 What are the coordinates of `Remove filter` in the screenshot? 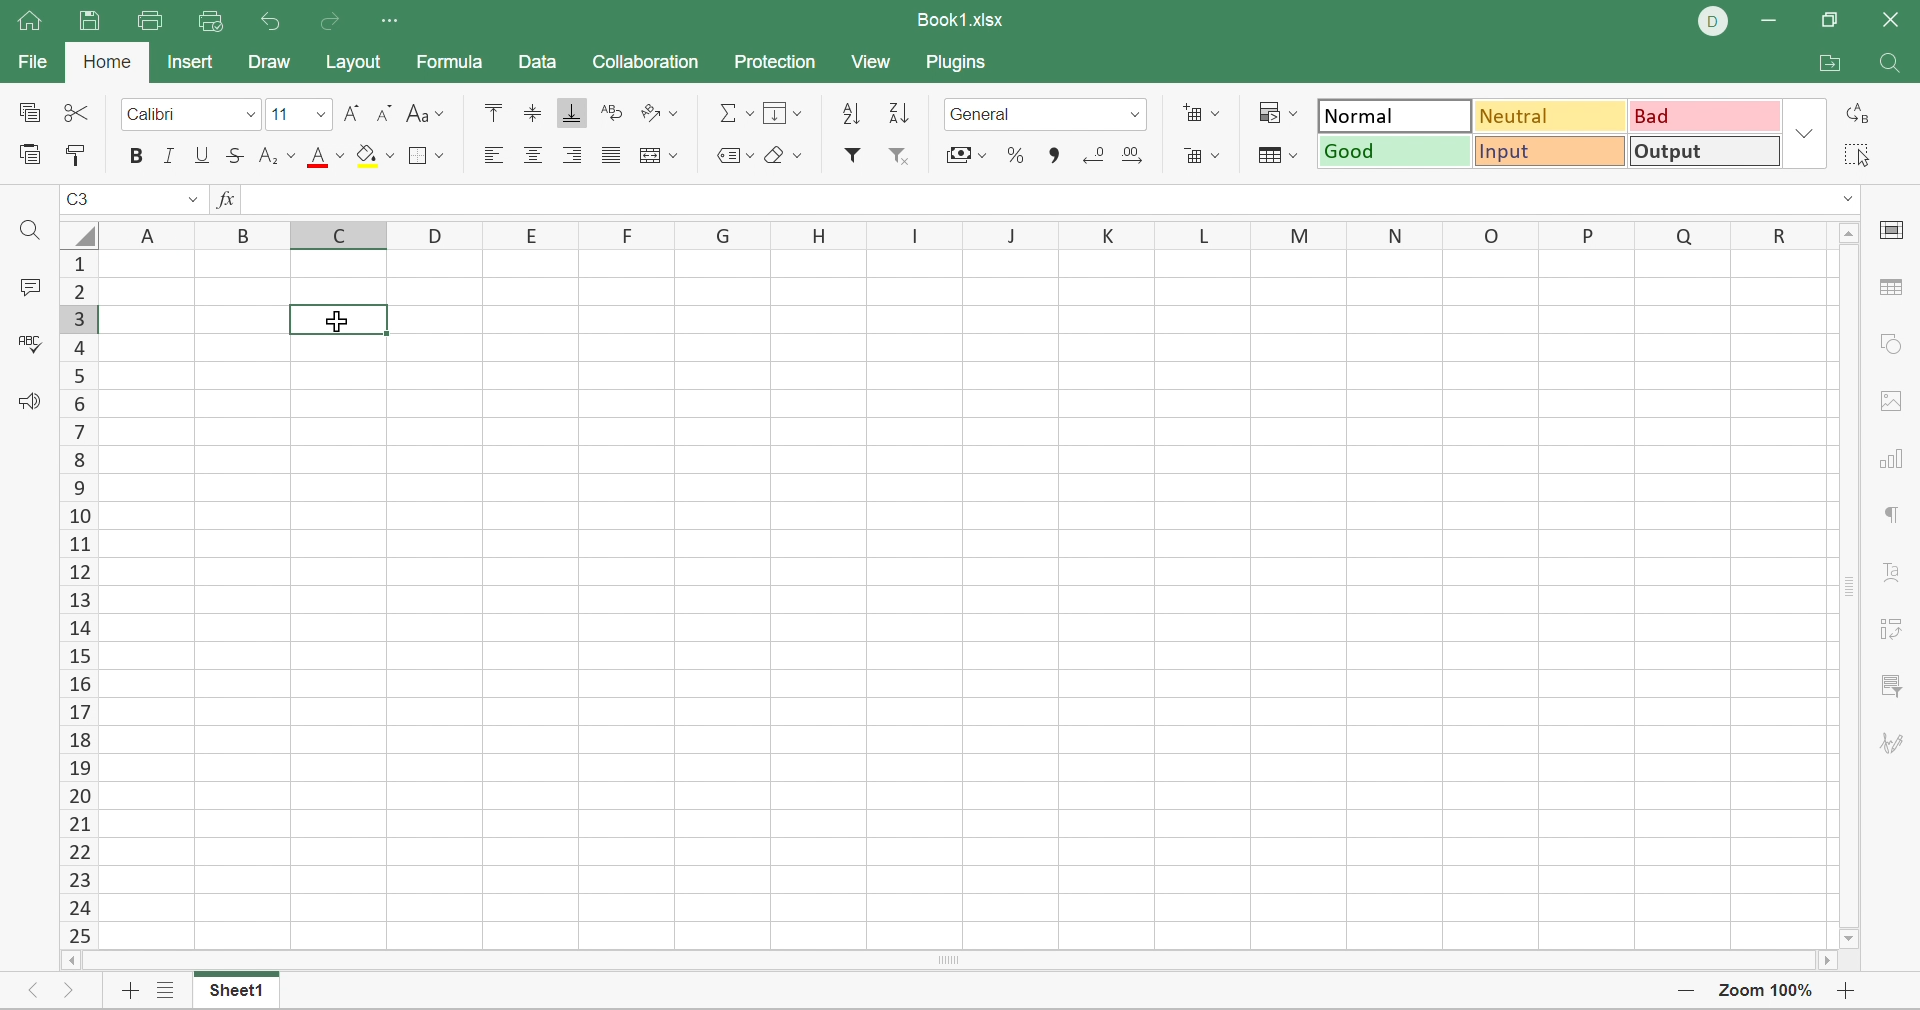 It's located at (902, 154).